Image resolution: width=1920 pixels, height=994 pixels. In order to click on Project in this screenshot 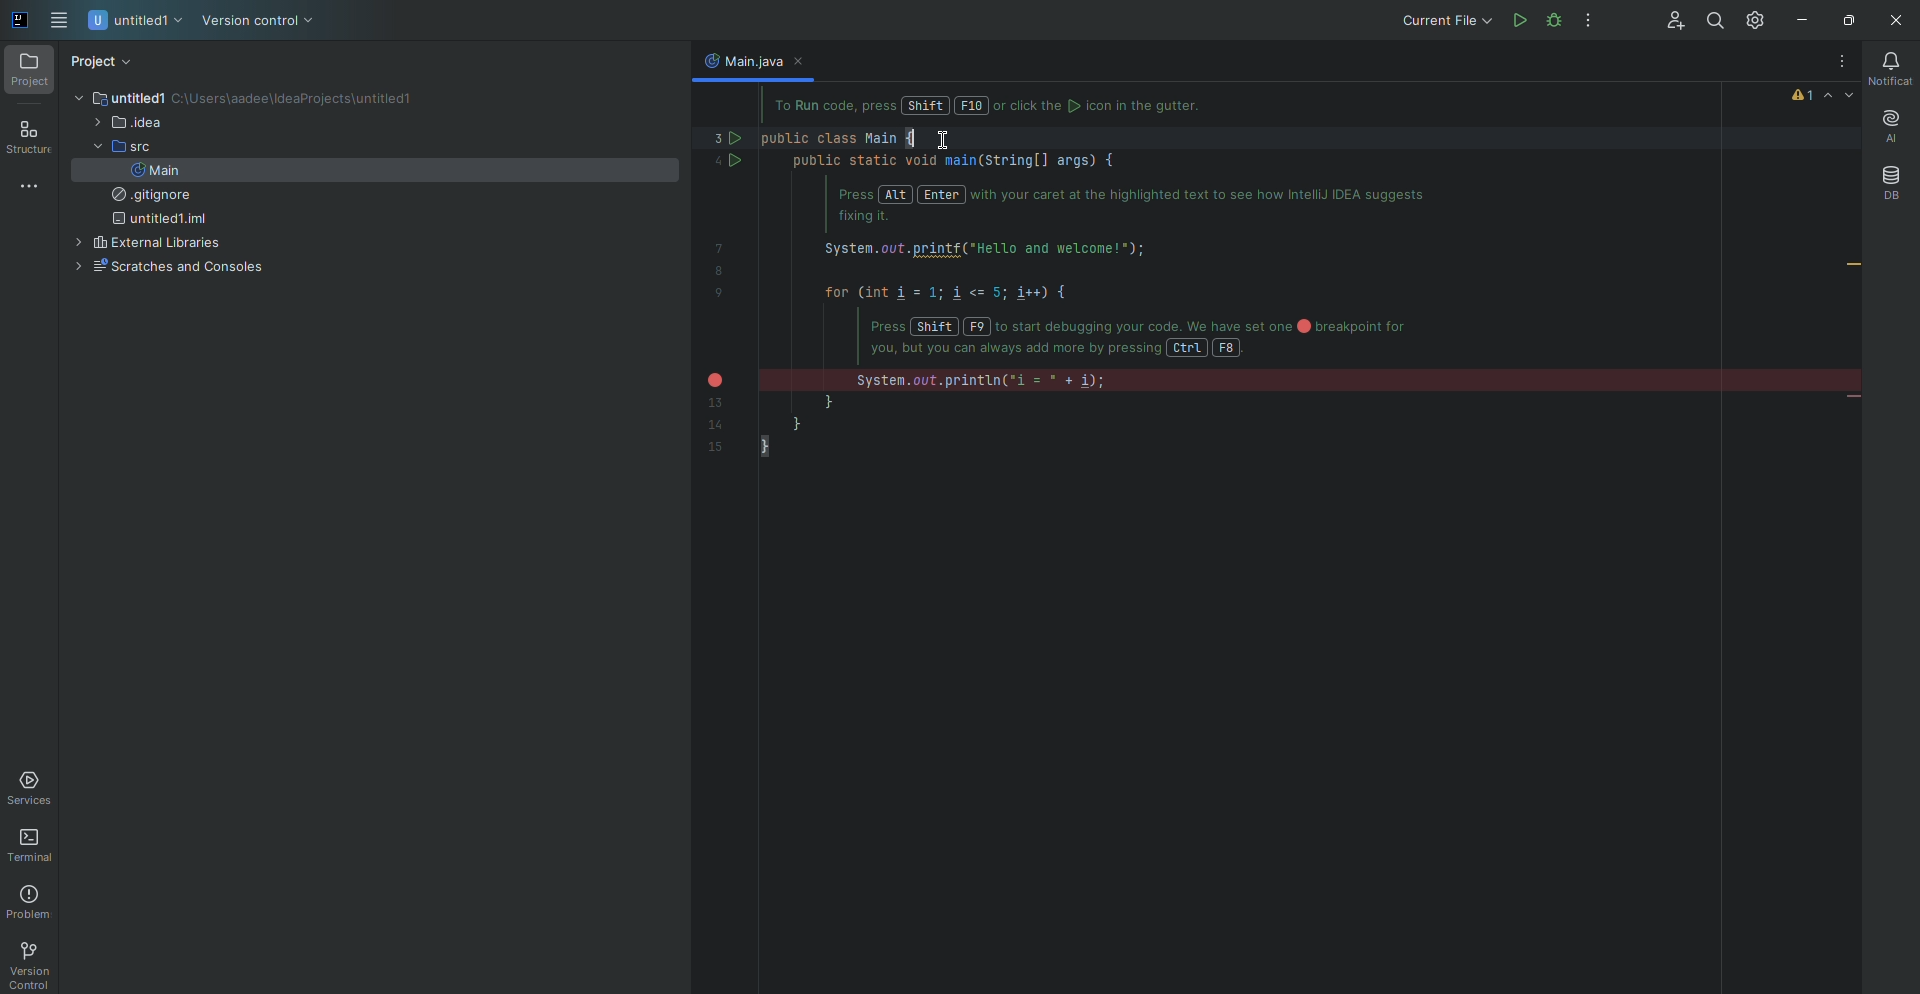, I will do `click(103, 62)`.